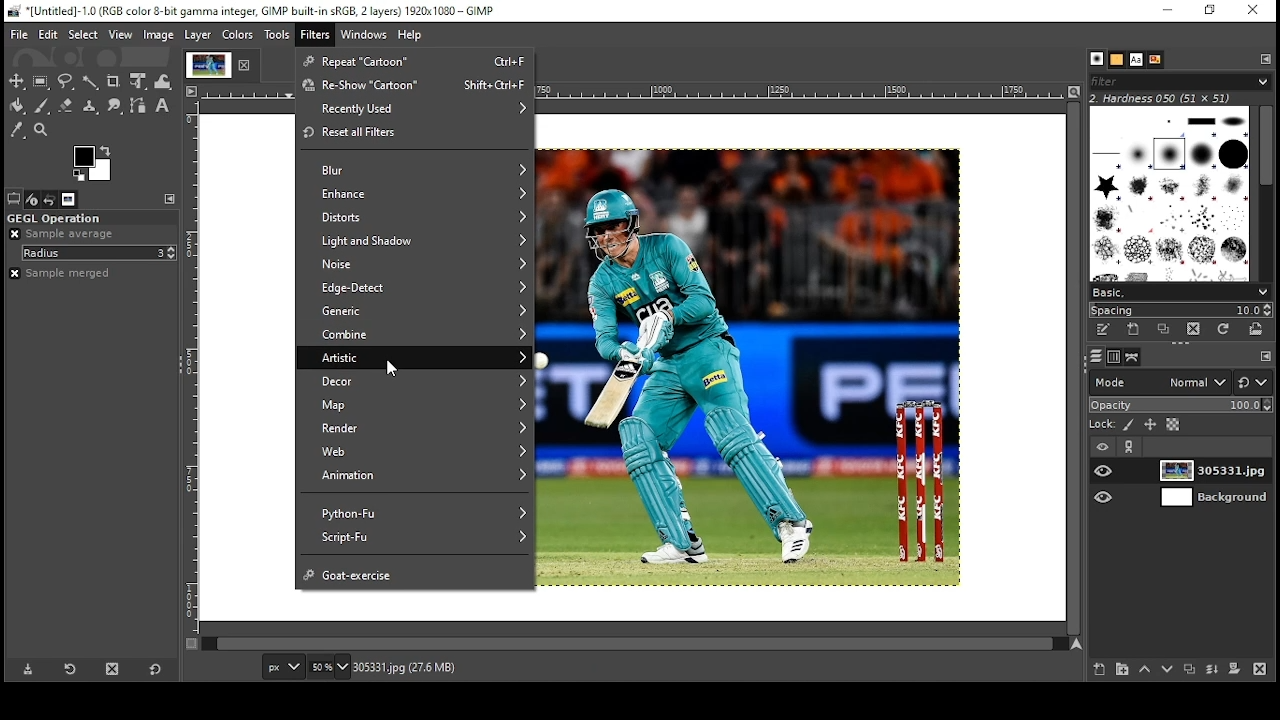 This screenshot has height=720, width=1280. What do you see at coordinates (1100, 670) in the screenshot?
I see `create new layer` at bounding box center [1100, 670].